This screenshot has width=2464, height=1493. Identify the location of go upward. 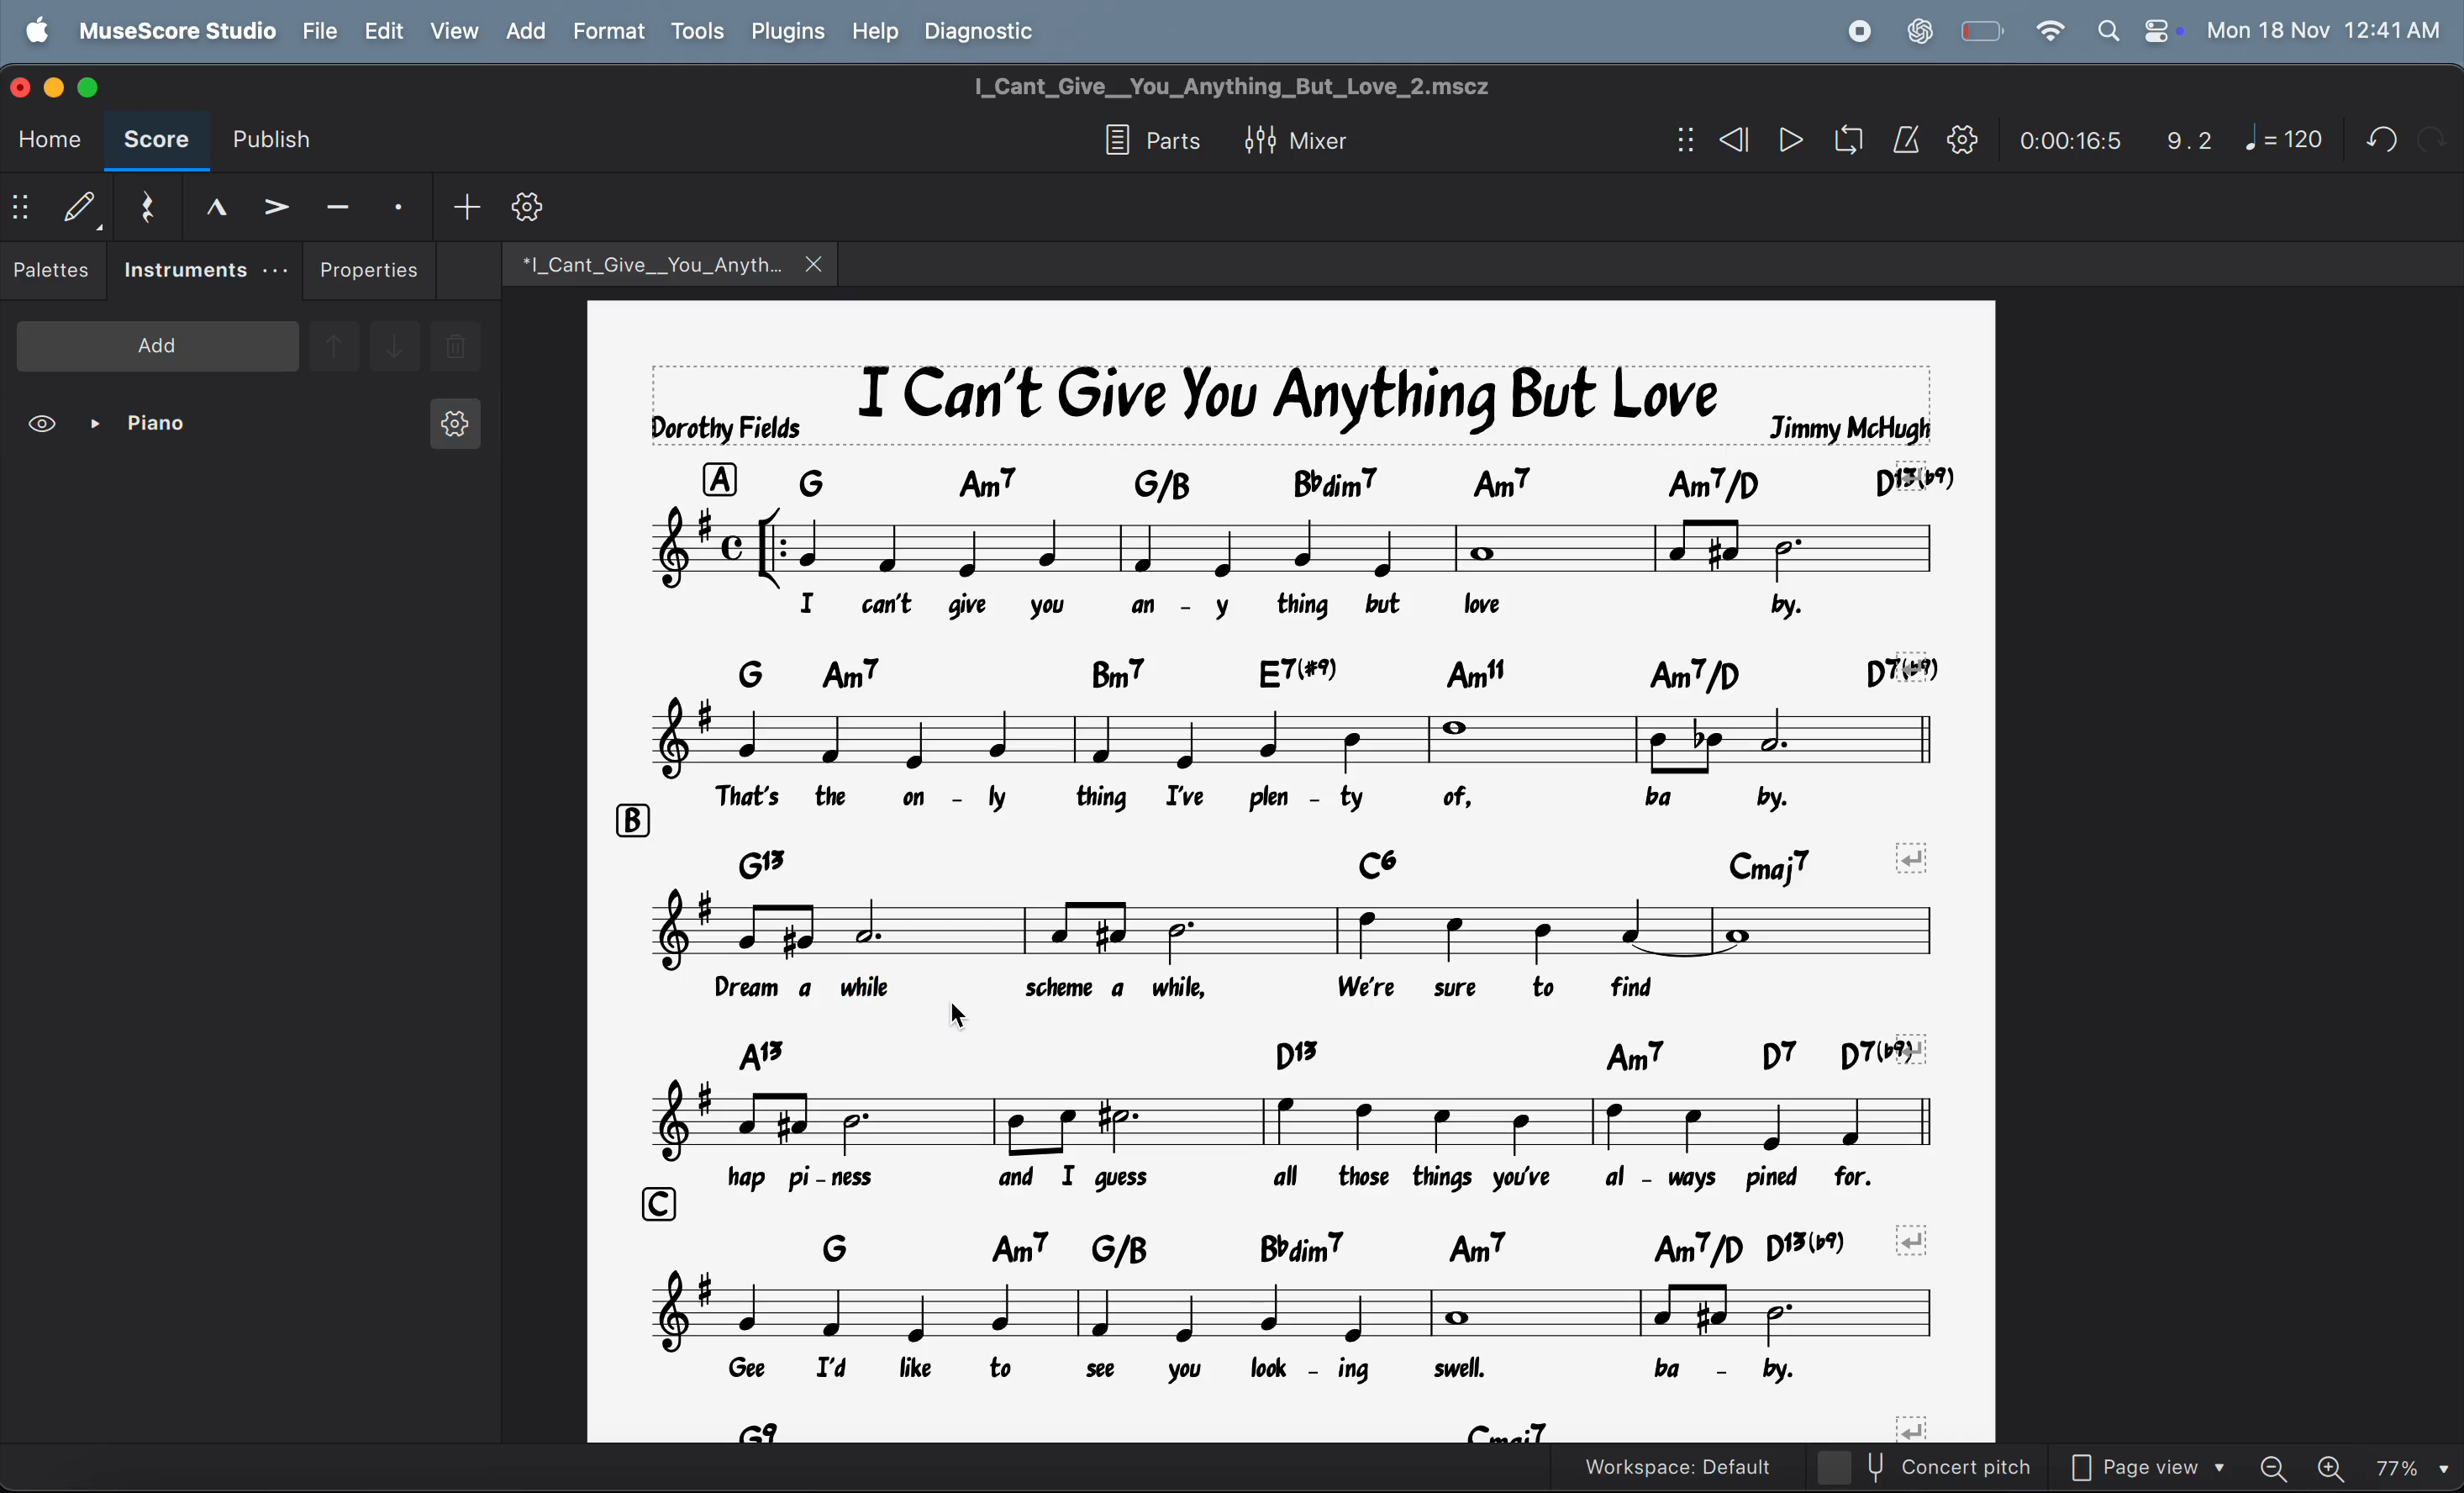
(335, 344).